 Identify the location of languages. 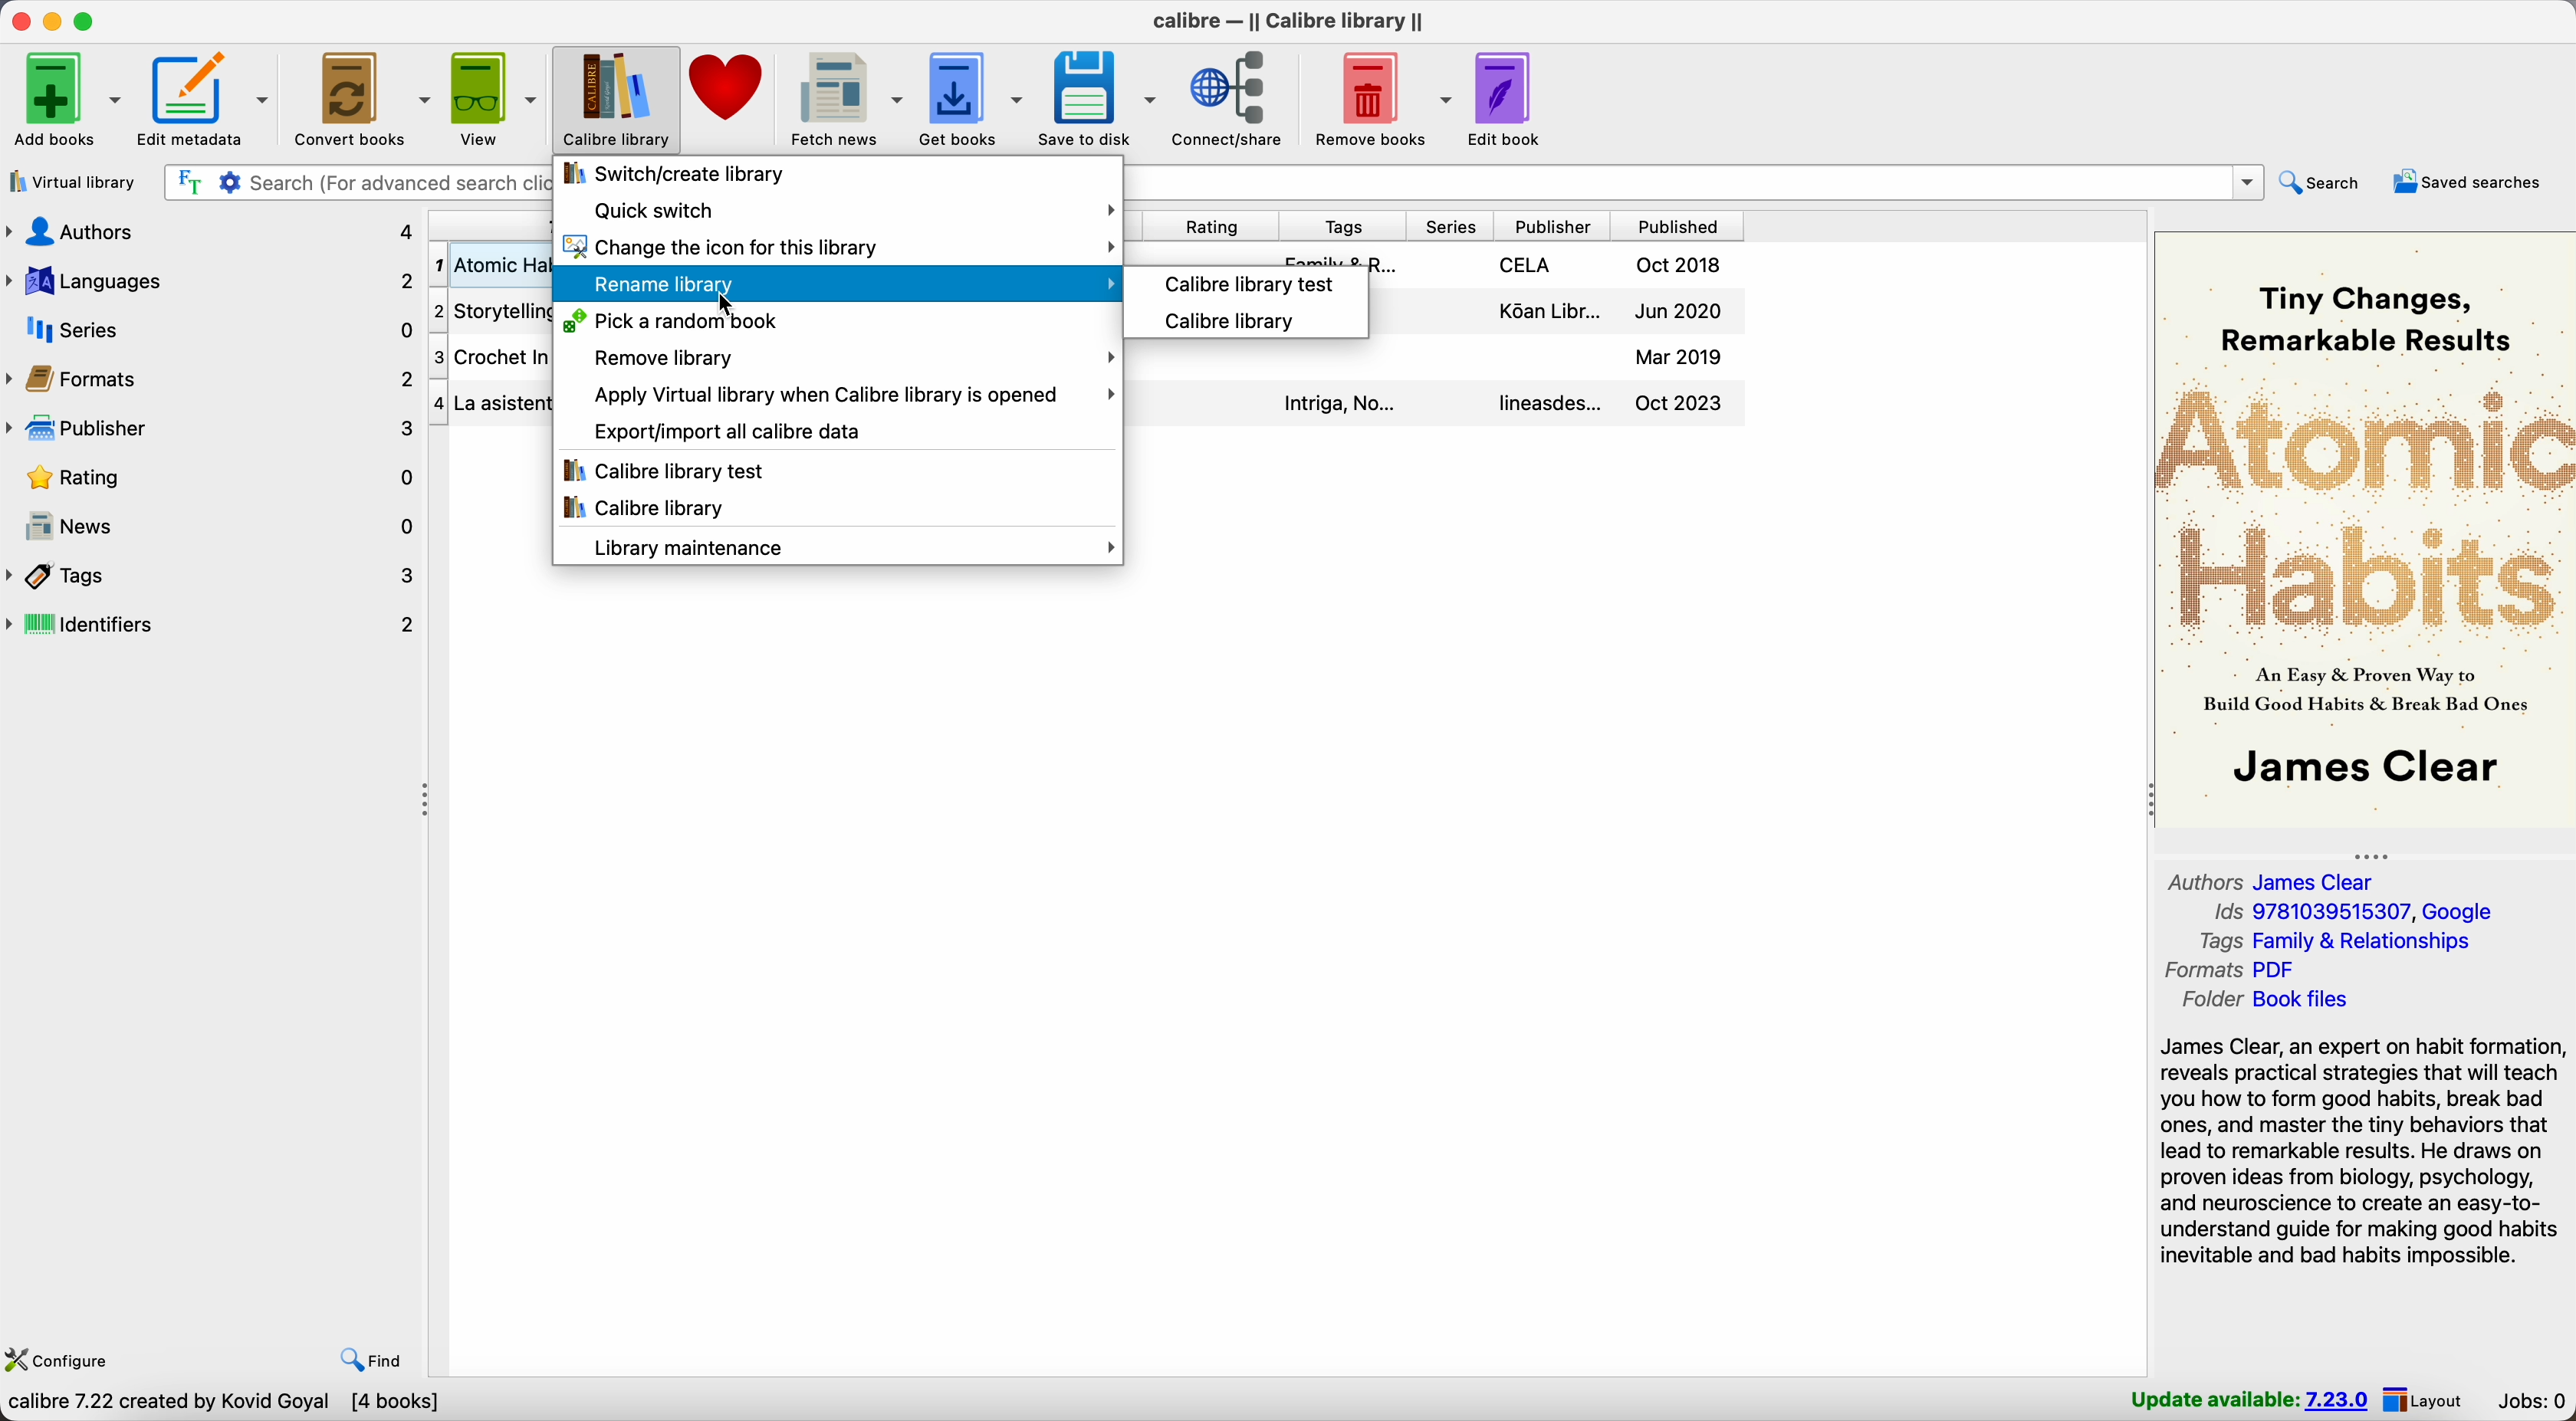
(213, 281).